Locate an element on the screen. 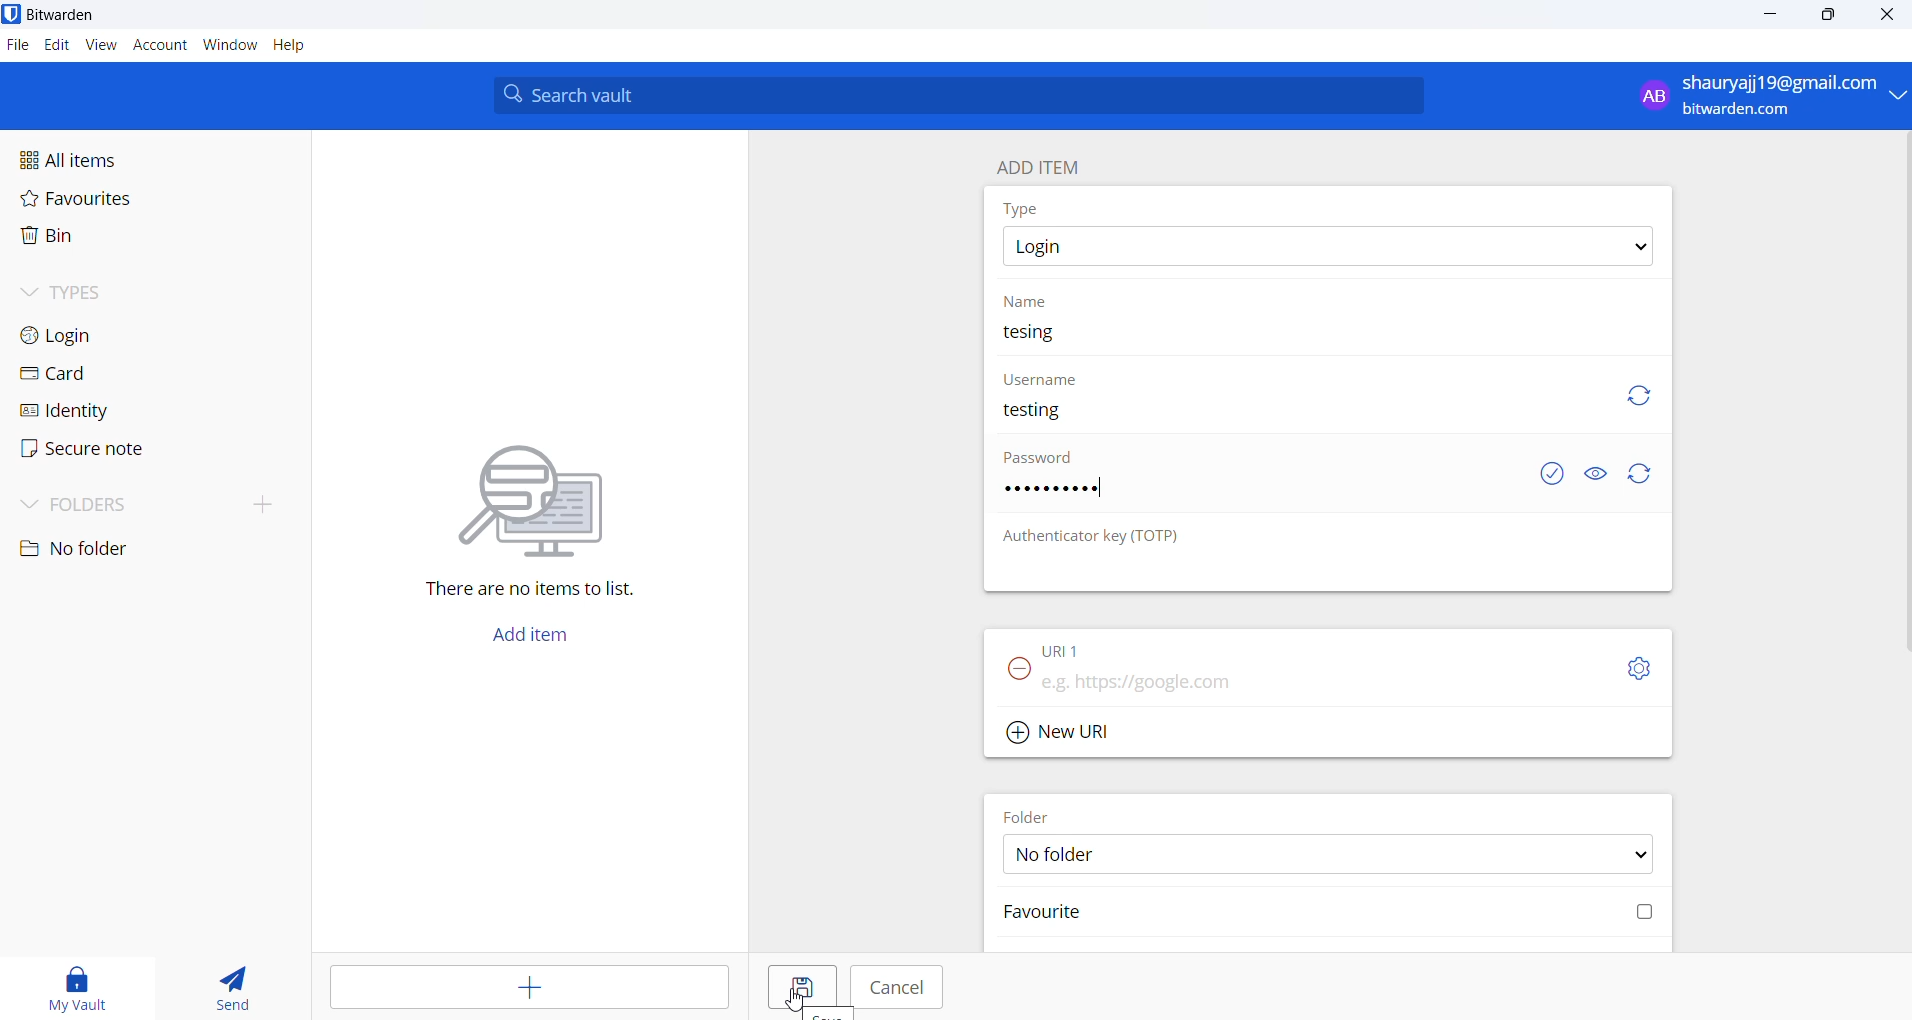  Name text box is located at coordinates (1318, 338).